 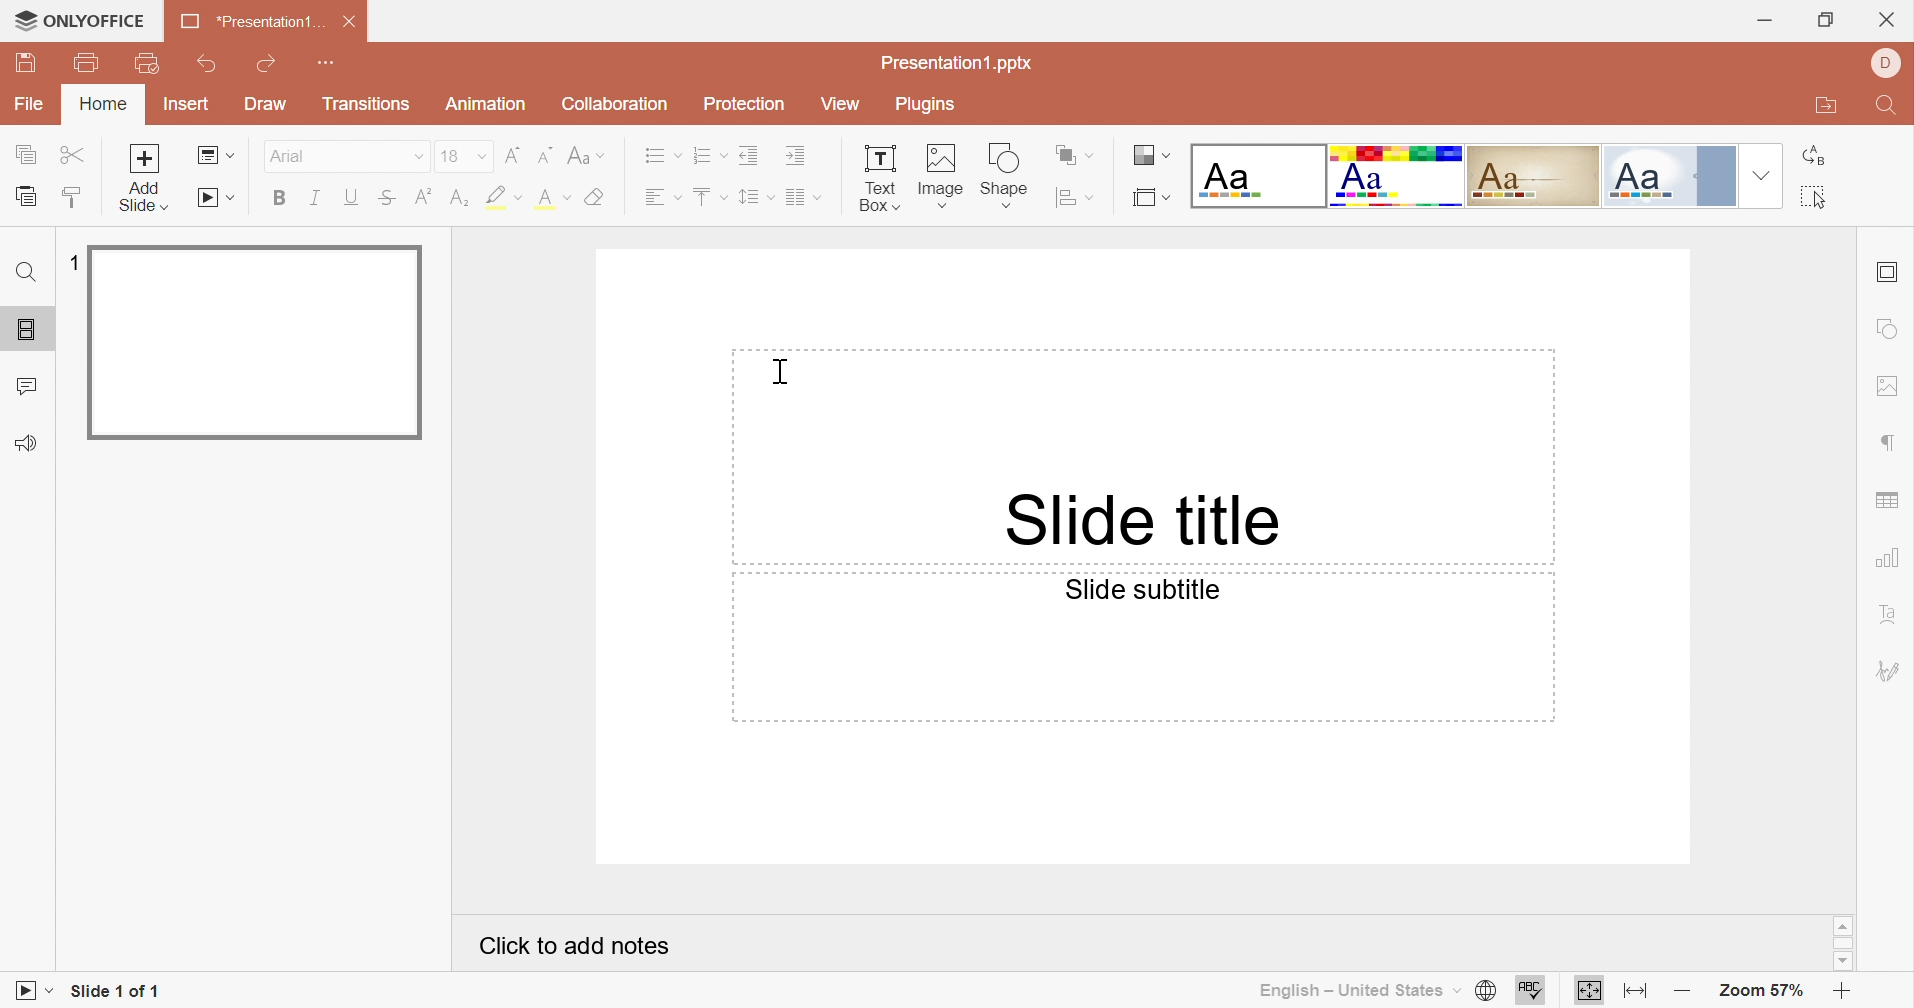 I want to click on Fit to slide, so click(x=1590, y=992).